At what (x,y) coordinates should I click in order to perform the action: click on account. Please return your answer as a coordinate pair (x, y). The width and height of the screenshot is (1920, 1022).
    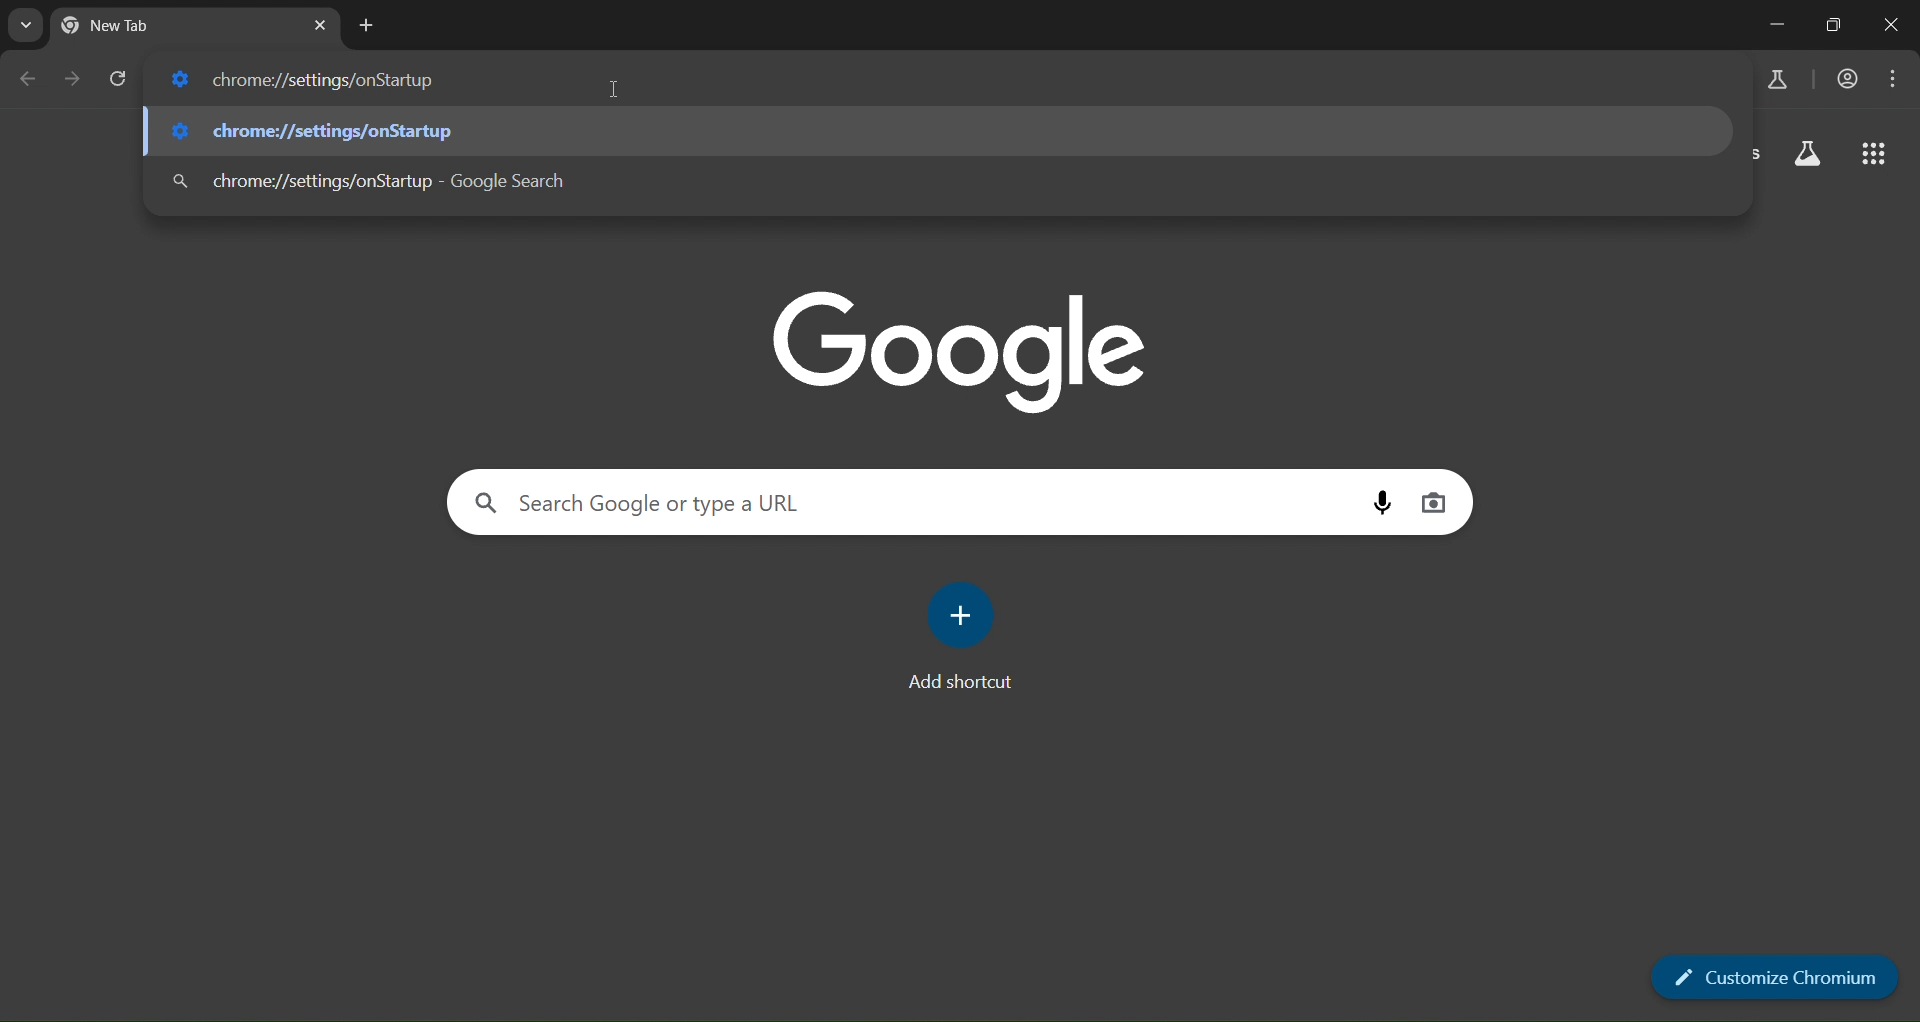
    Looking at the image, I should click on (1846, 77).